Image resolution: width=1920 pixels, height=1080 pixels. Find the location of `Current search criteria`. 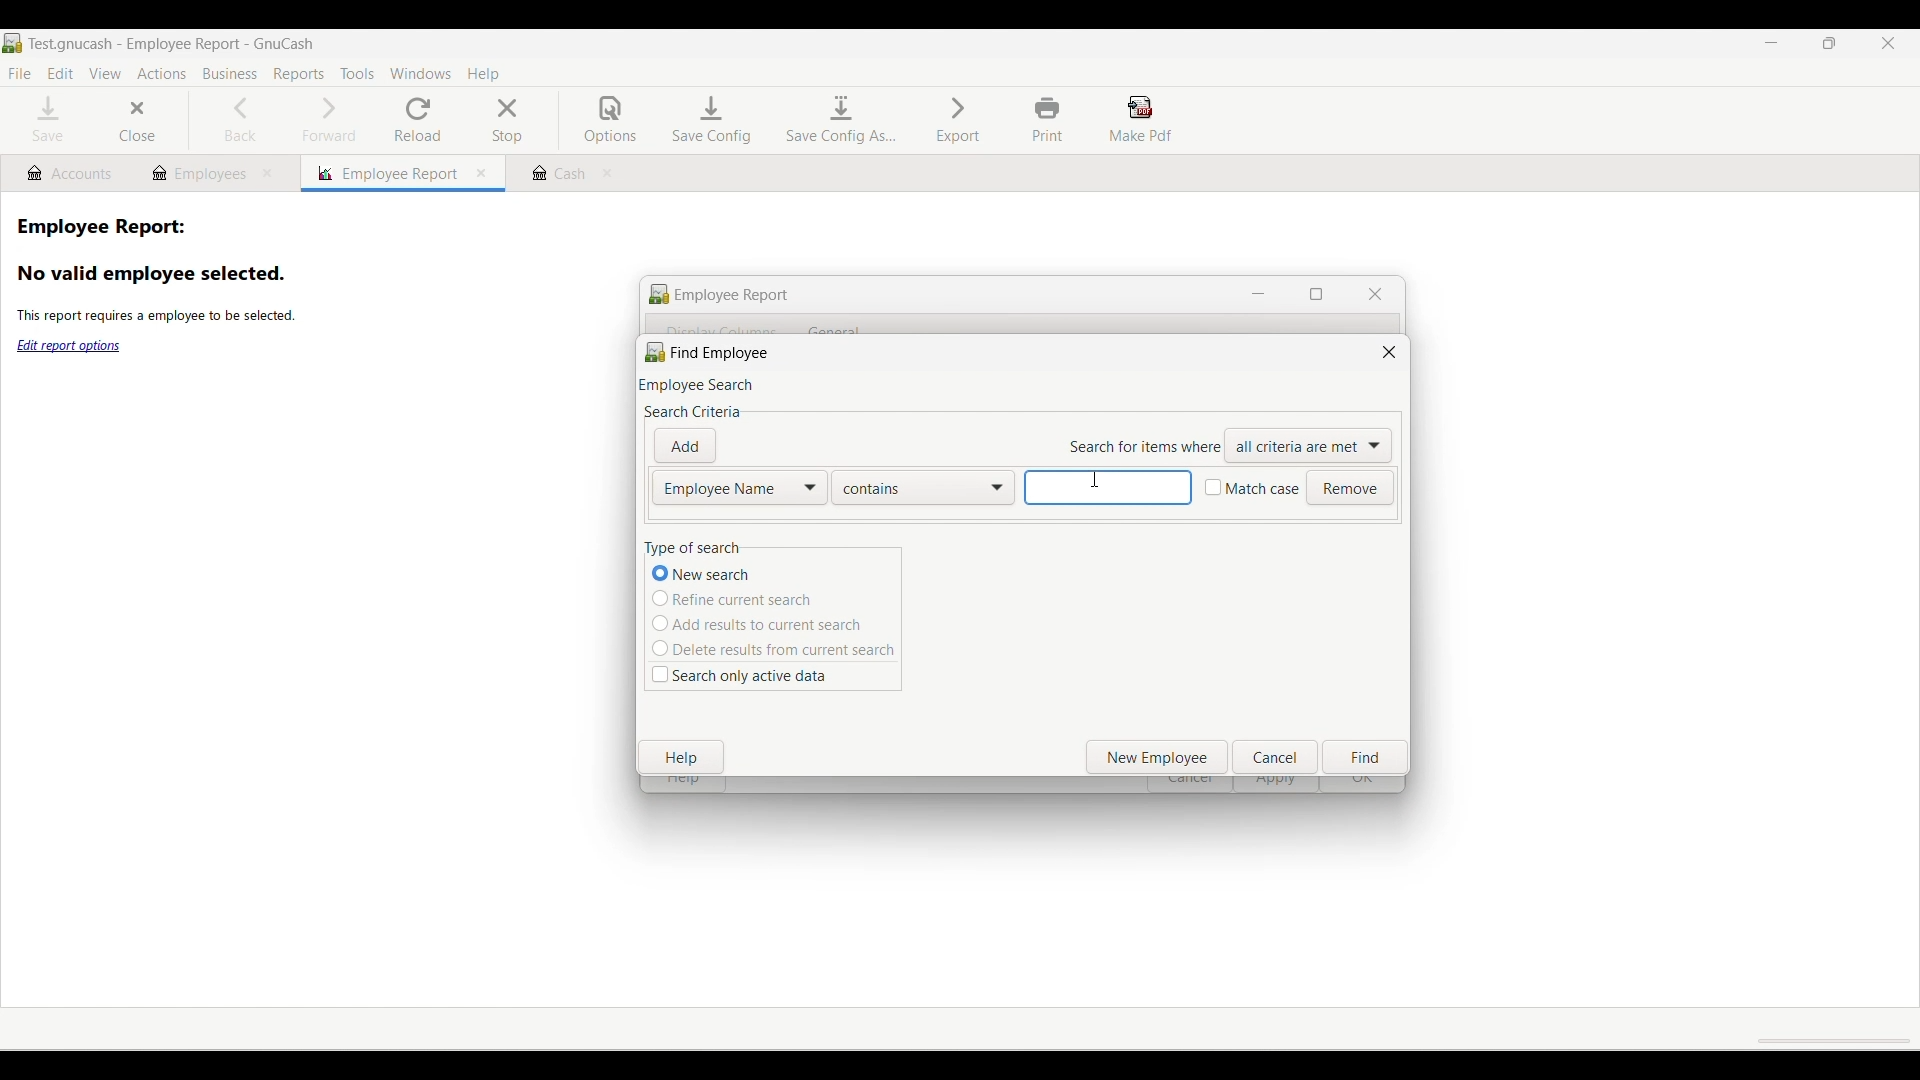

Current search criteria is located at coordinates (739, 488).